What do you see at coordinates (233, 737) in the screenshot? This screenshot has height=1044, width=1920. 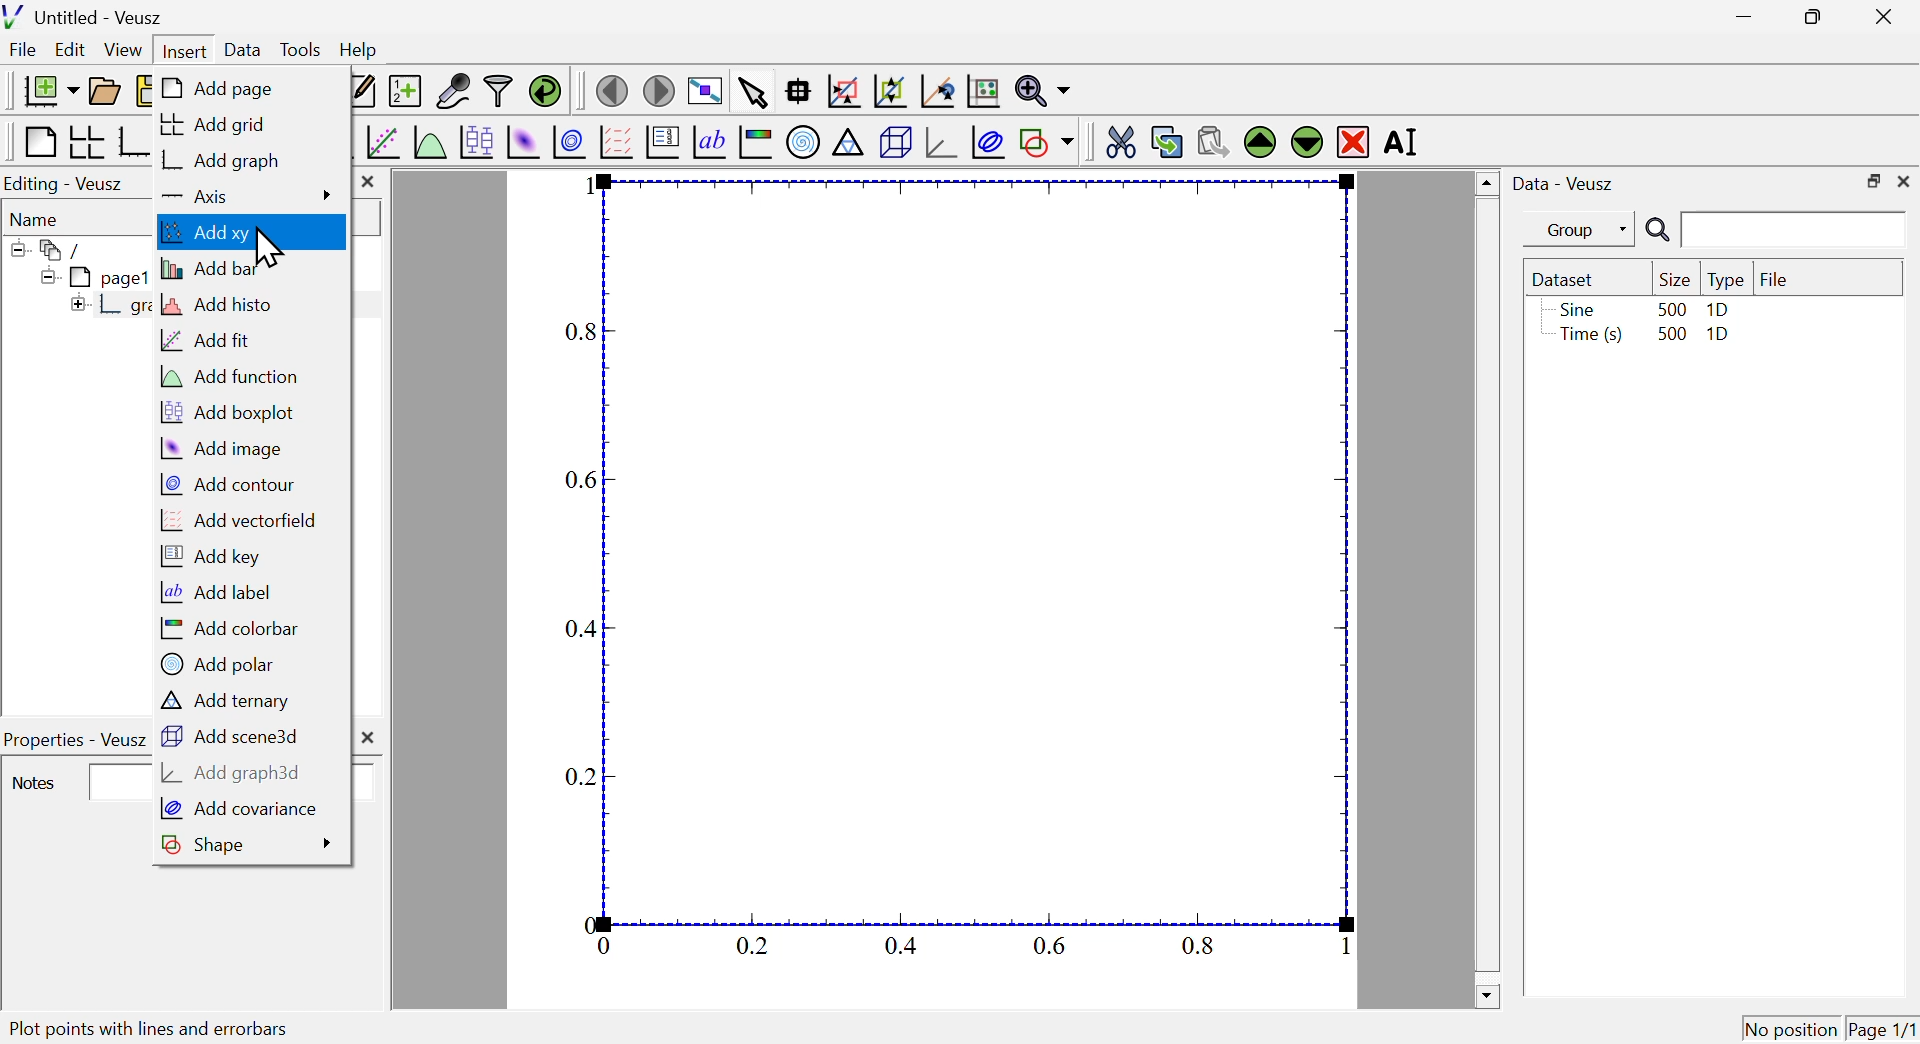 I see `add scene3d` at bounding box center [233, 737].